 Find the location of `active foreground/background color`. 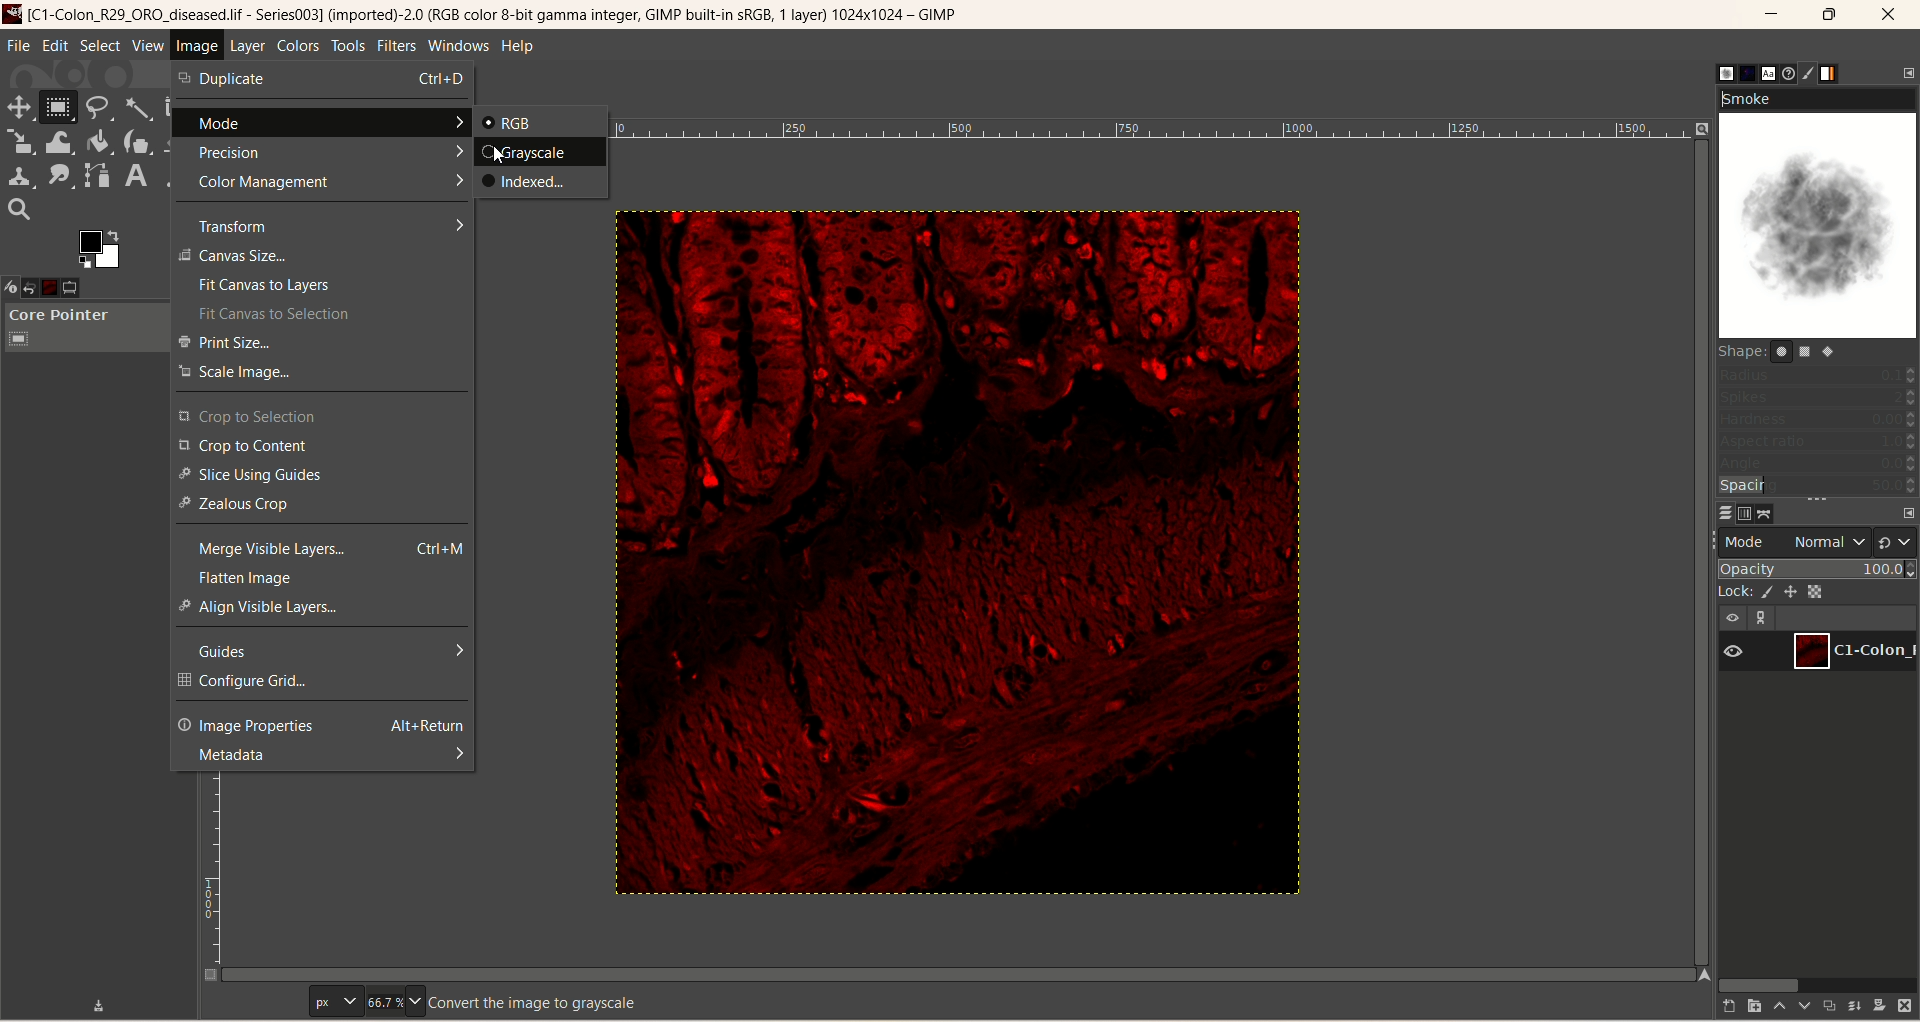

active foreground/background color is located at coordinates (100, 249).